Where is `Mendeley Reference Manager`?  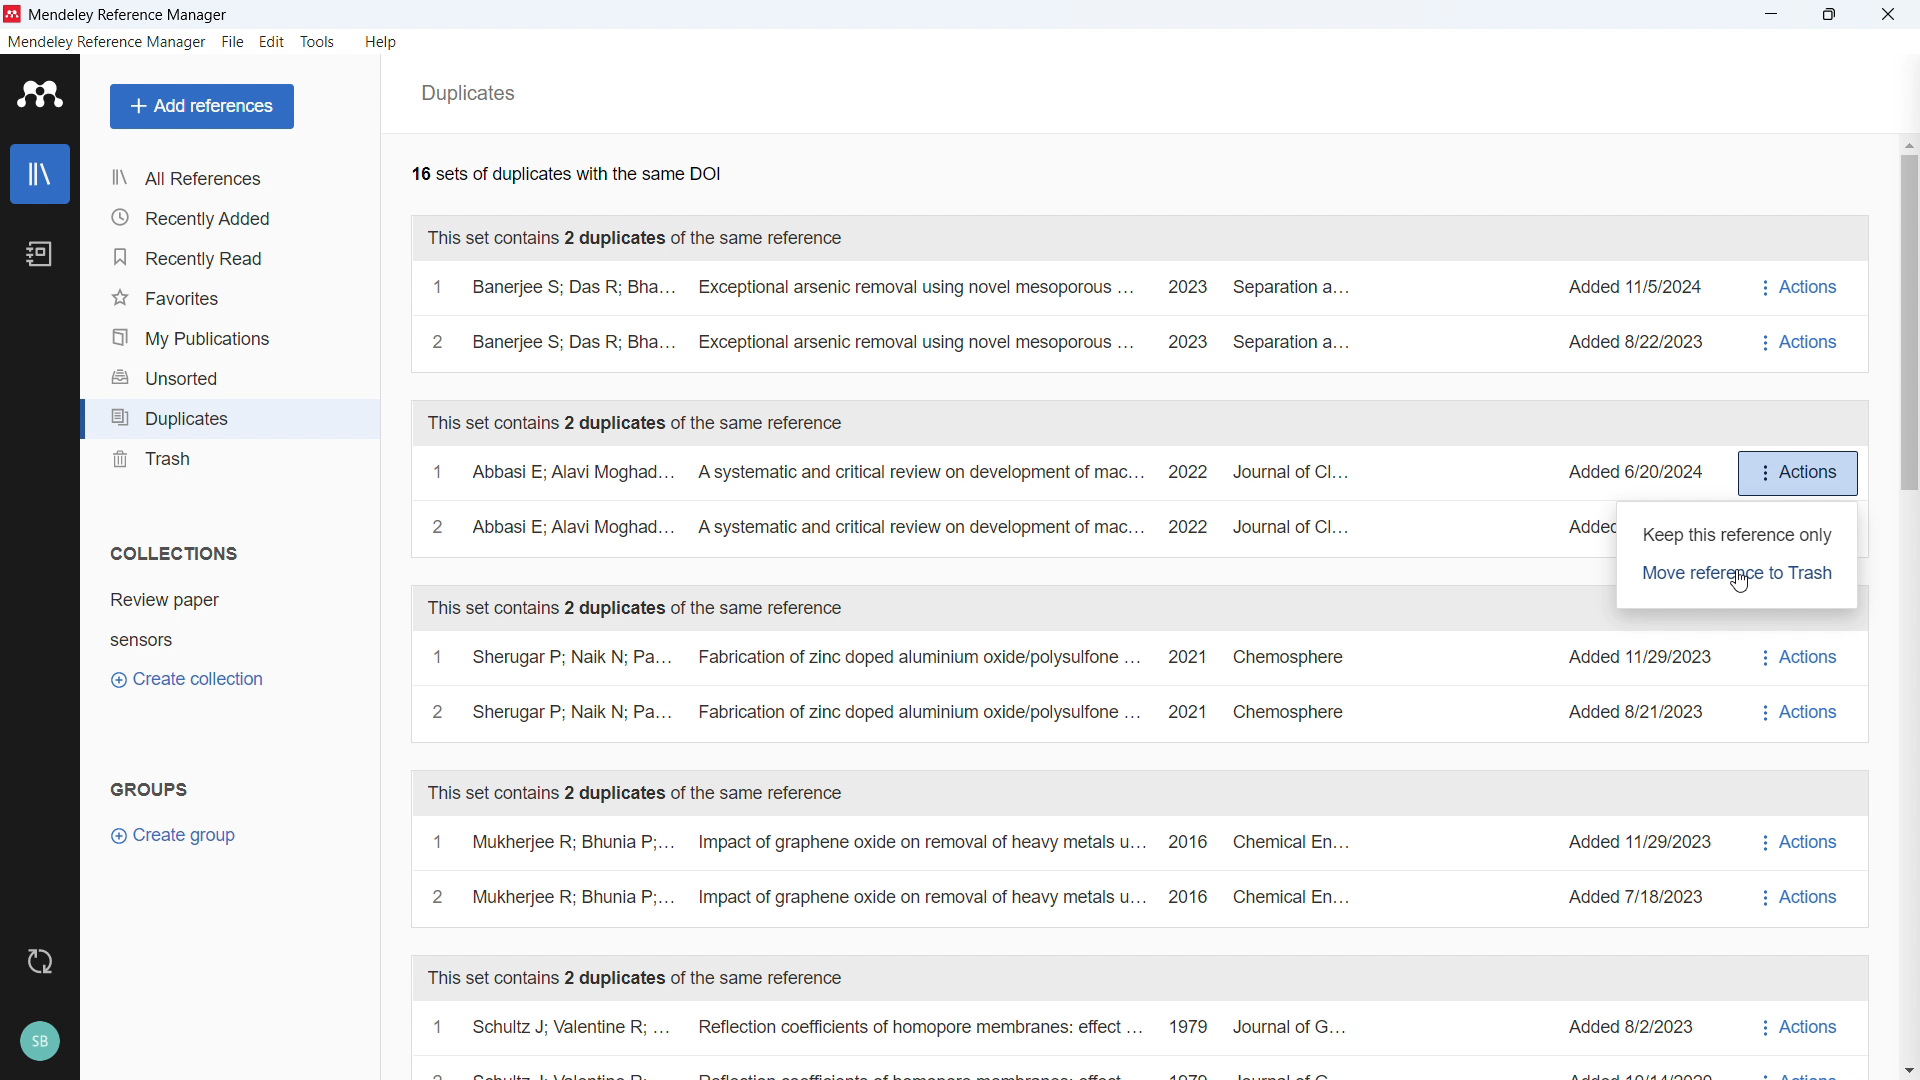 Mendeley Reference Manager is located at coordinates (129, 15).